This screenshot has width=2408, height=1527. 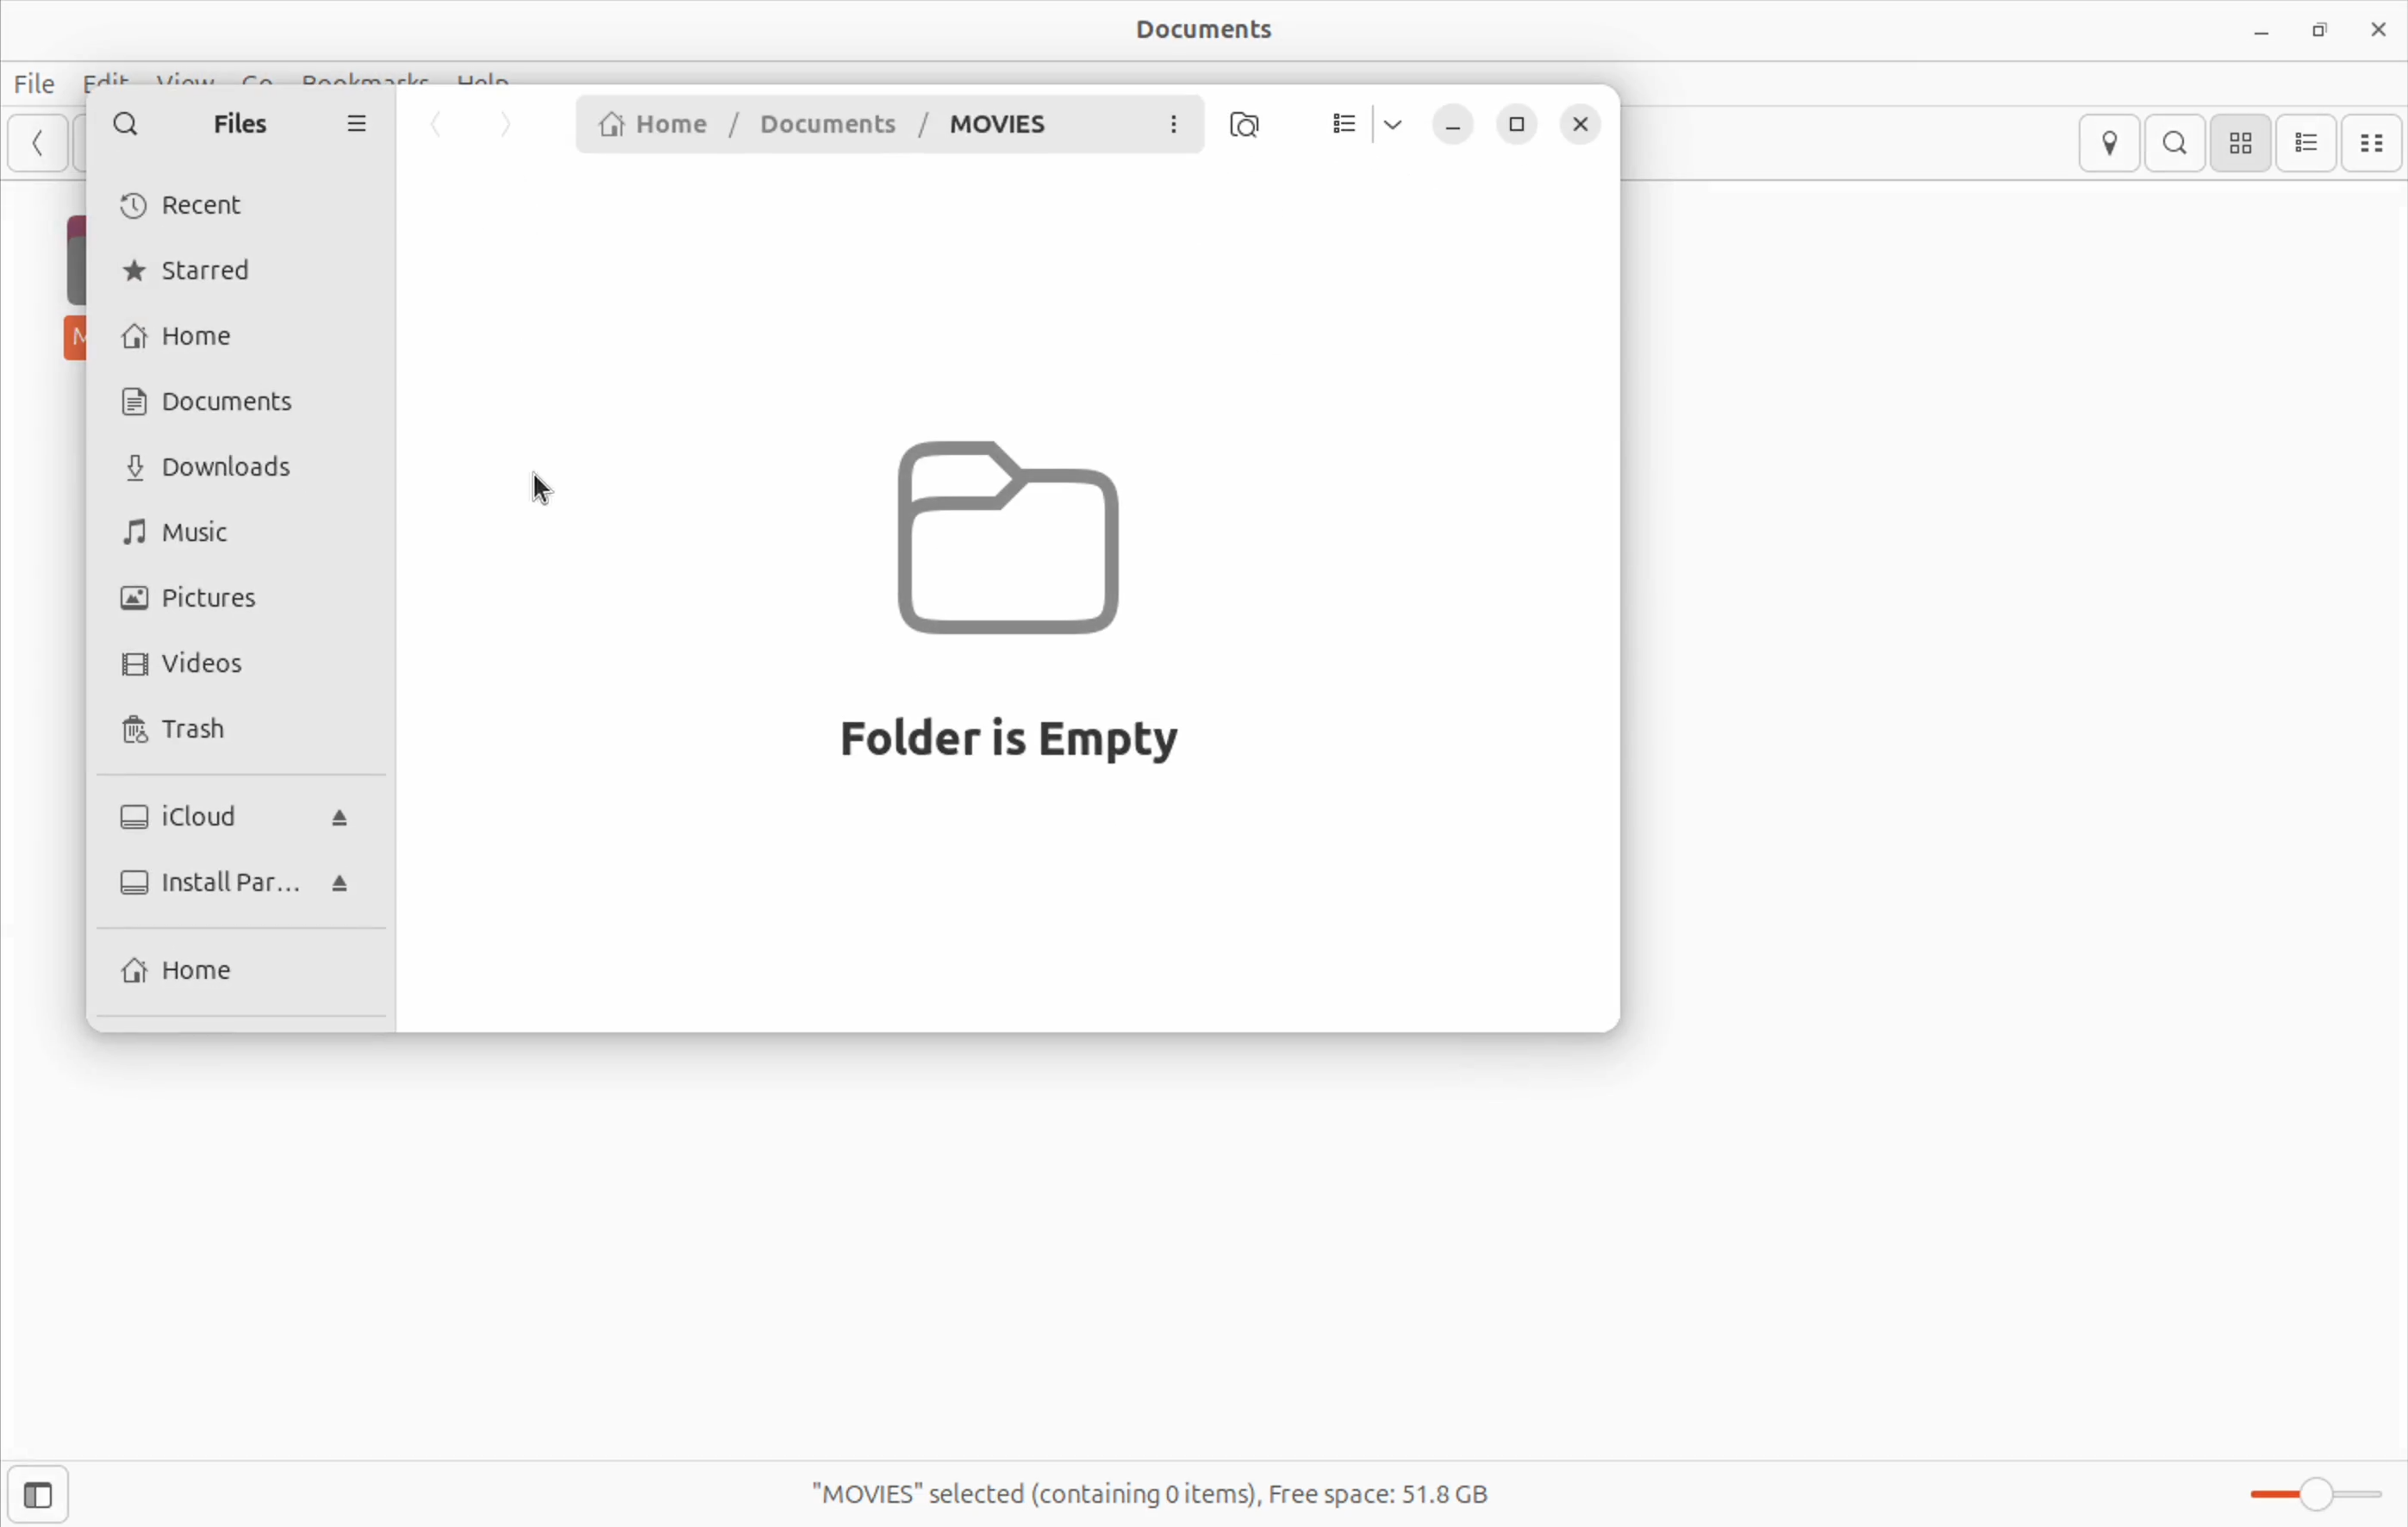 What do you see at coordinates (545, 484) in the screenshot?
I see `cursor` at bounding box center [545, 484].